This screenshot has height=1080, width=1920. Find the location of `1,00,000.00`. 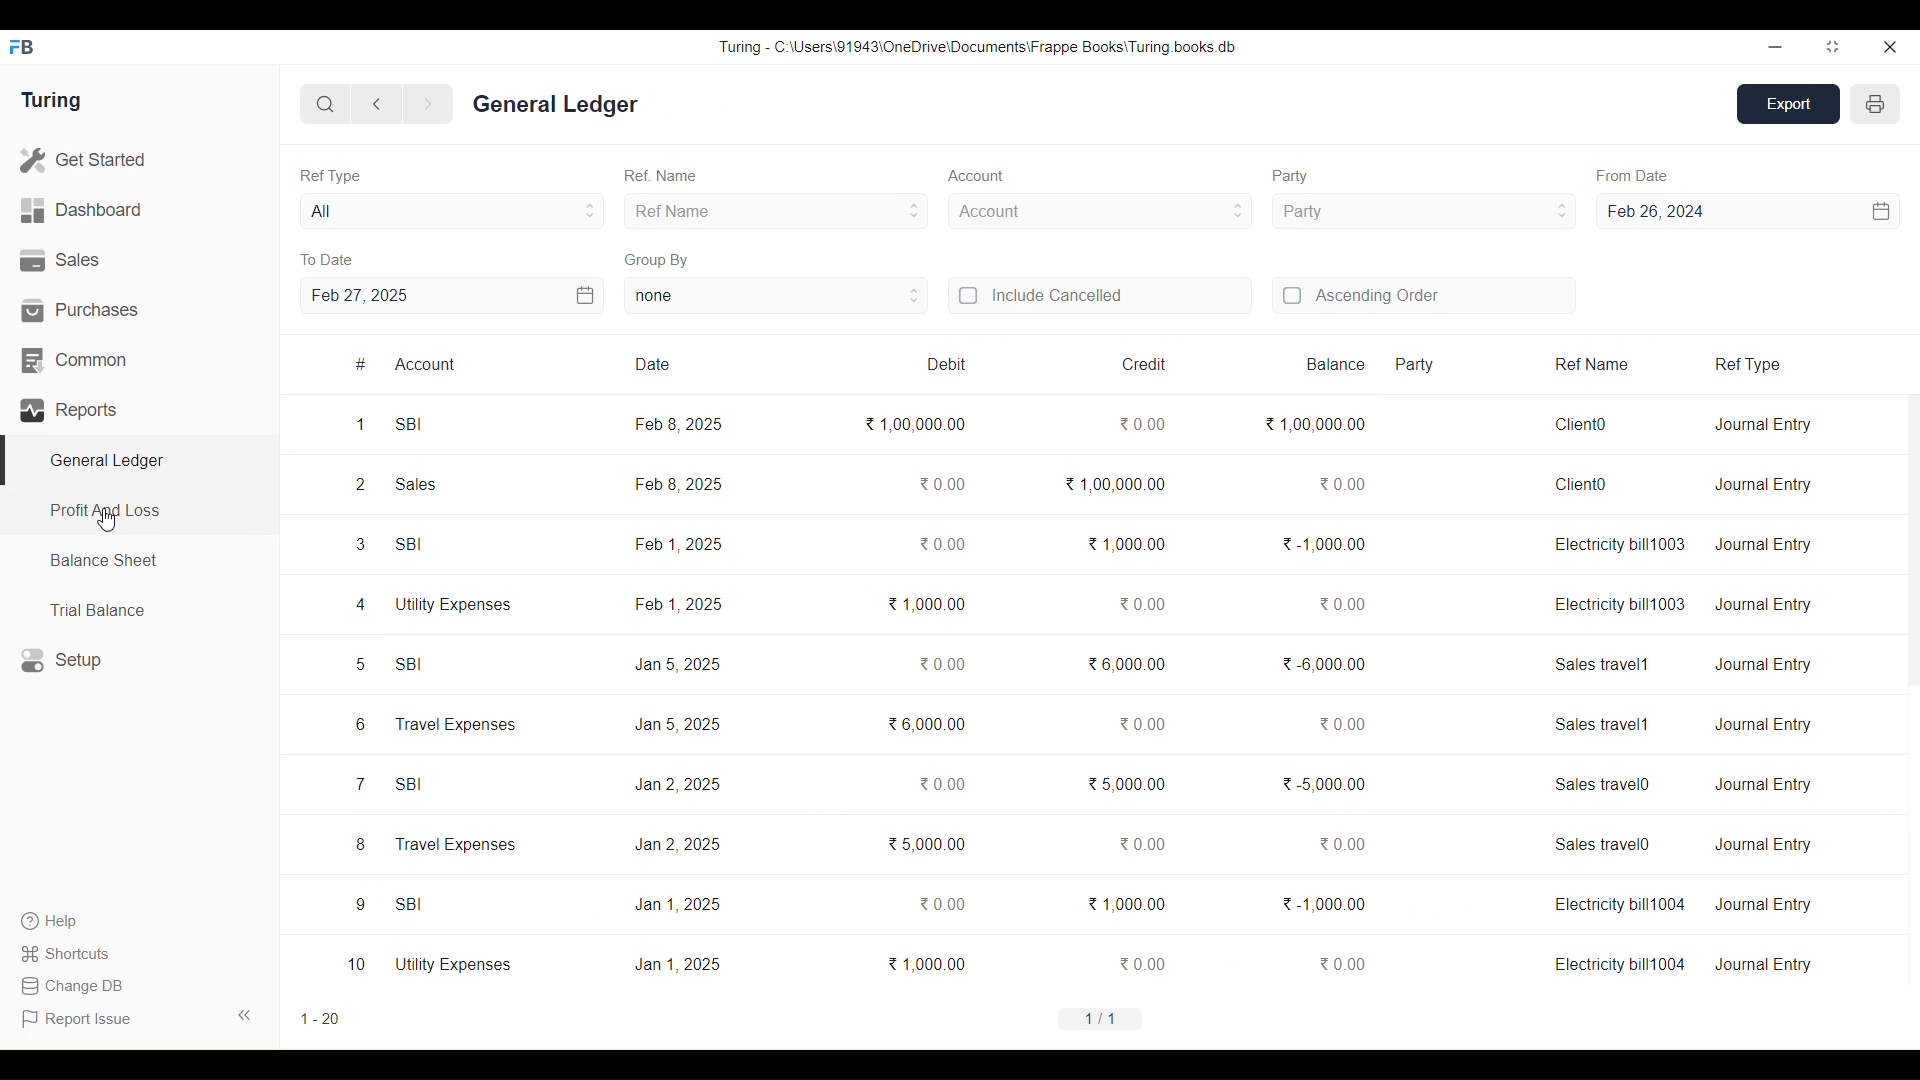

1,00,000.00 is located at coordinates (1315, 424).